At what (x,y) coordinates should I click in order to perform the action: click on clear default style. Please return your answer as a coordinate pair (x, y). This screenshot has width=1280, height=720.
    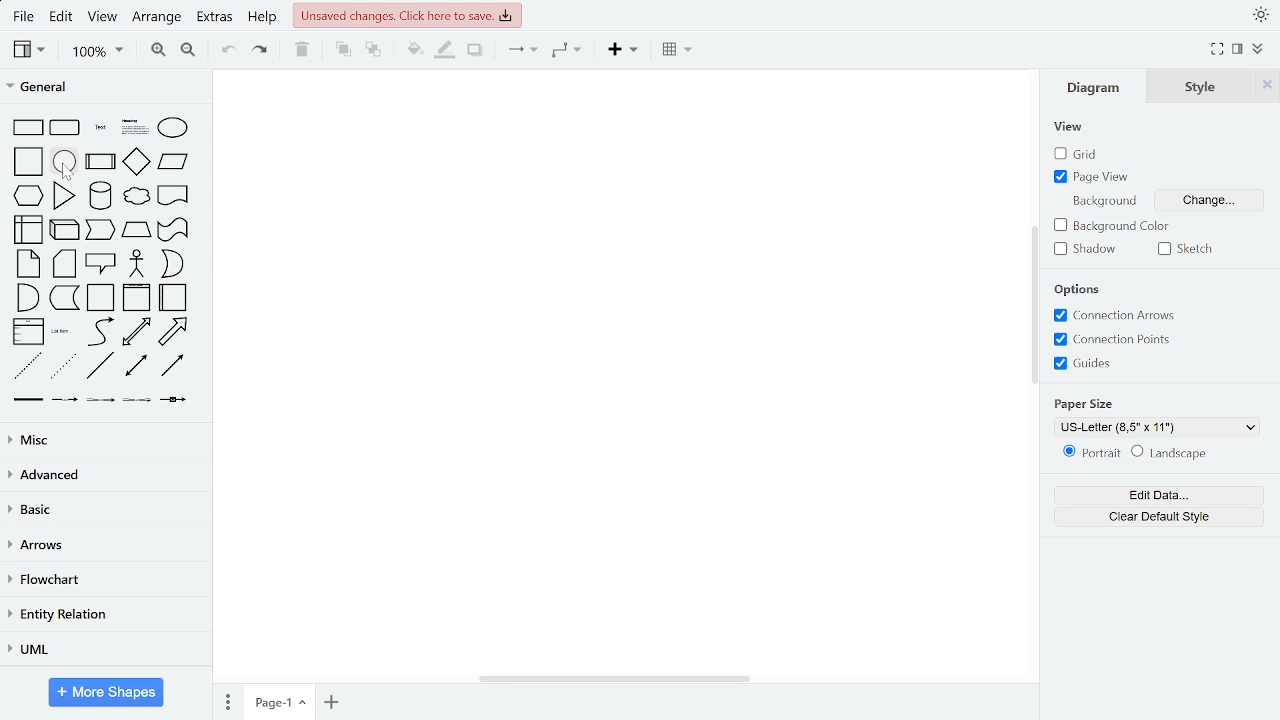
    Looking at the image, I should click on (1151, 519).